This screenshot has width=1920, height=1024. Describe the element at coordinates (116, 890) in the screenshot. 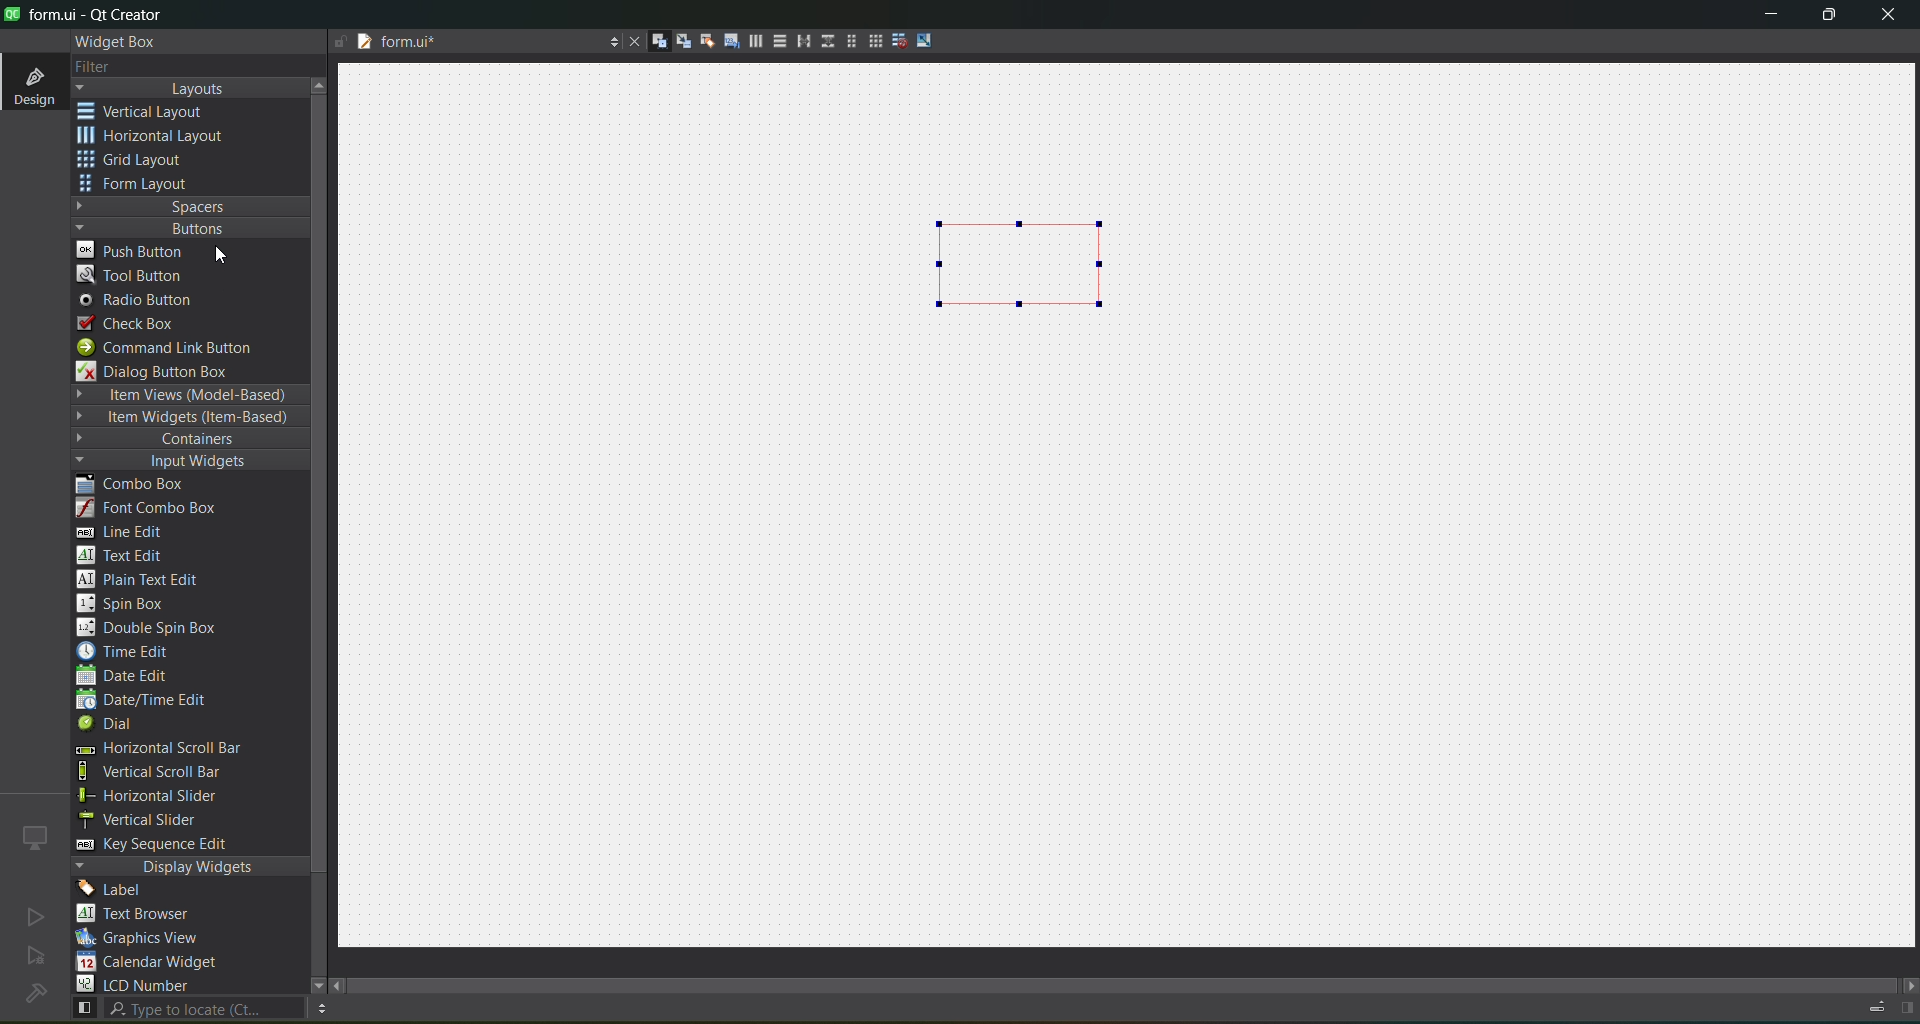

I see `label` at that location.